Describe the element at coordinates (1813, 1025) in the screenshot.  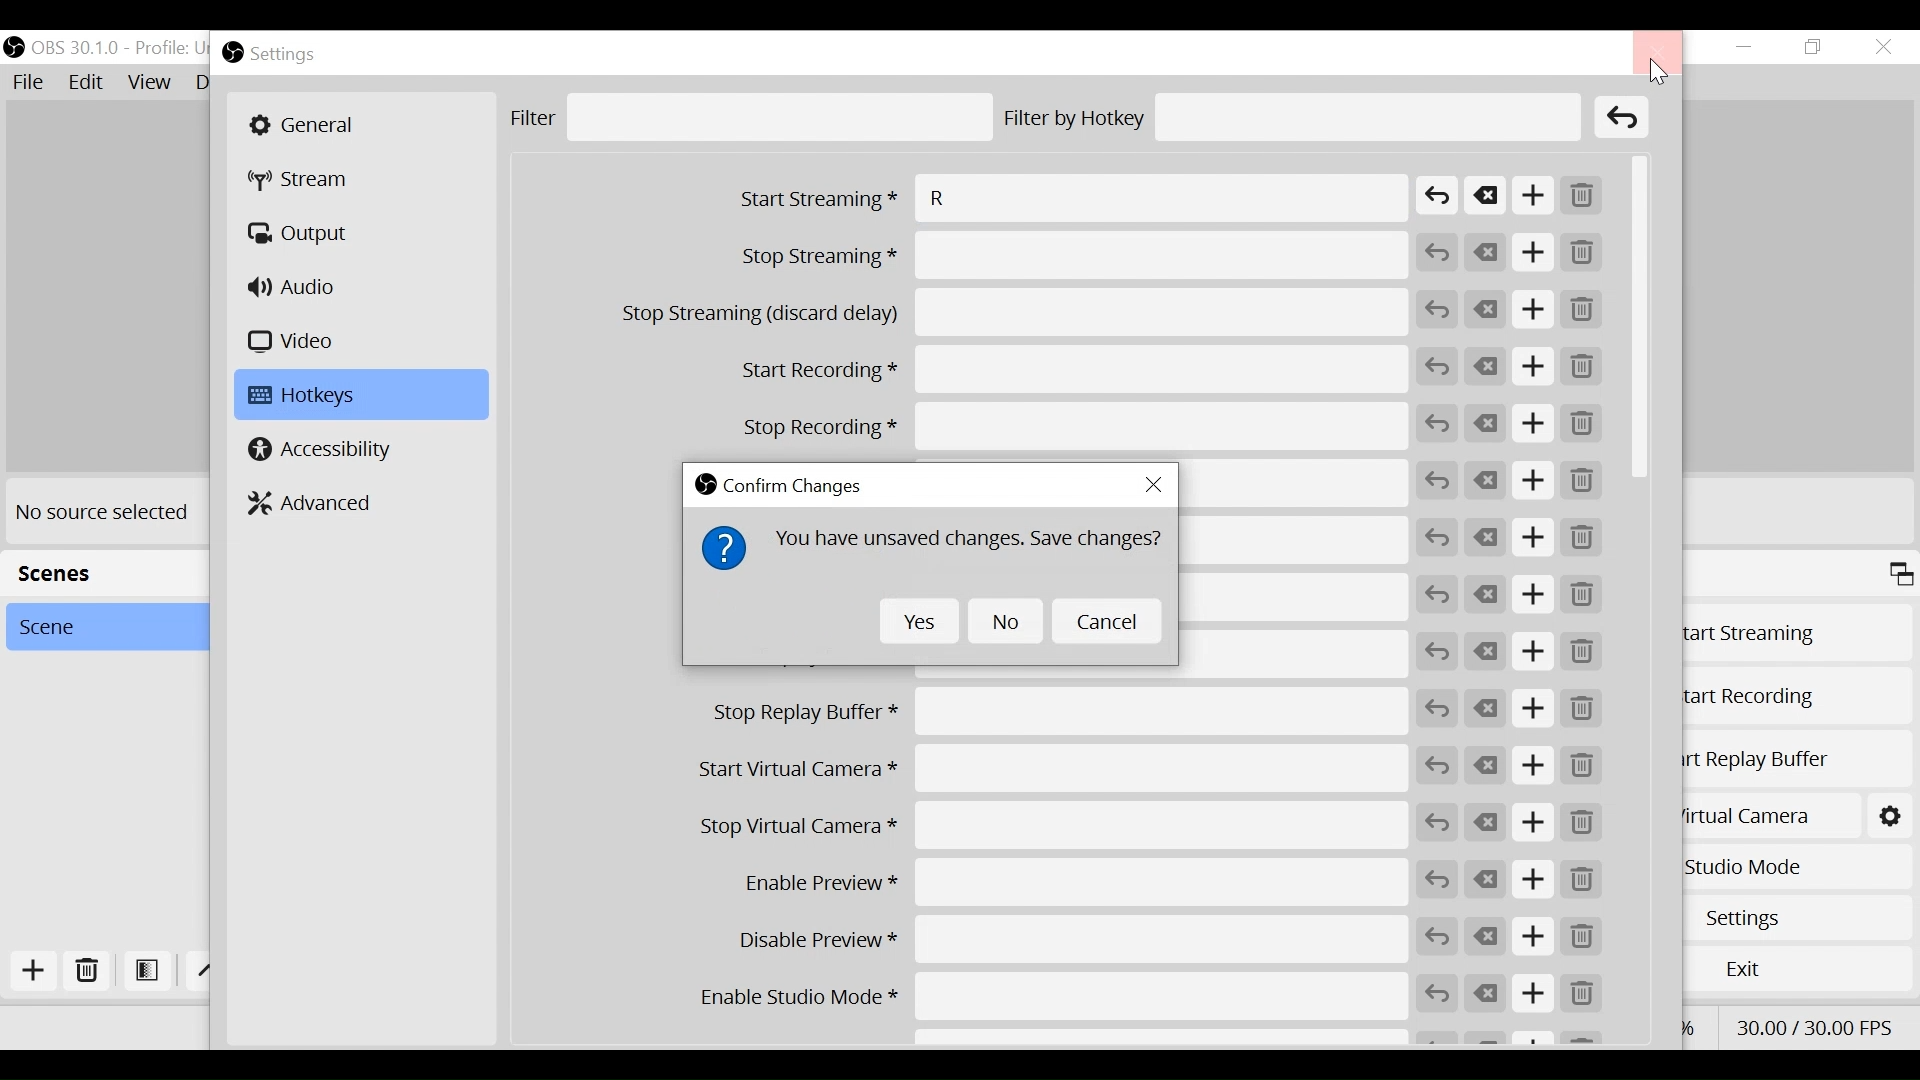
I see `Frame Per Second` at that location.